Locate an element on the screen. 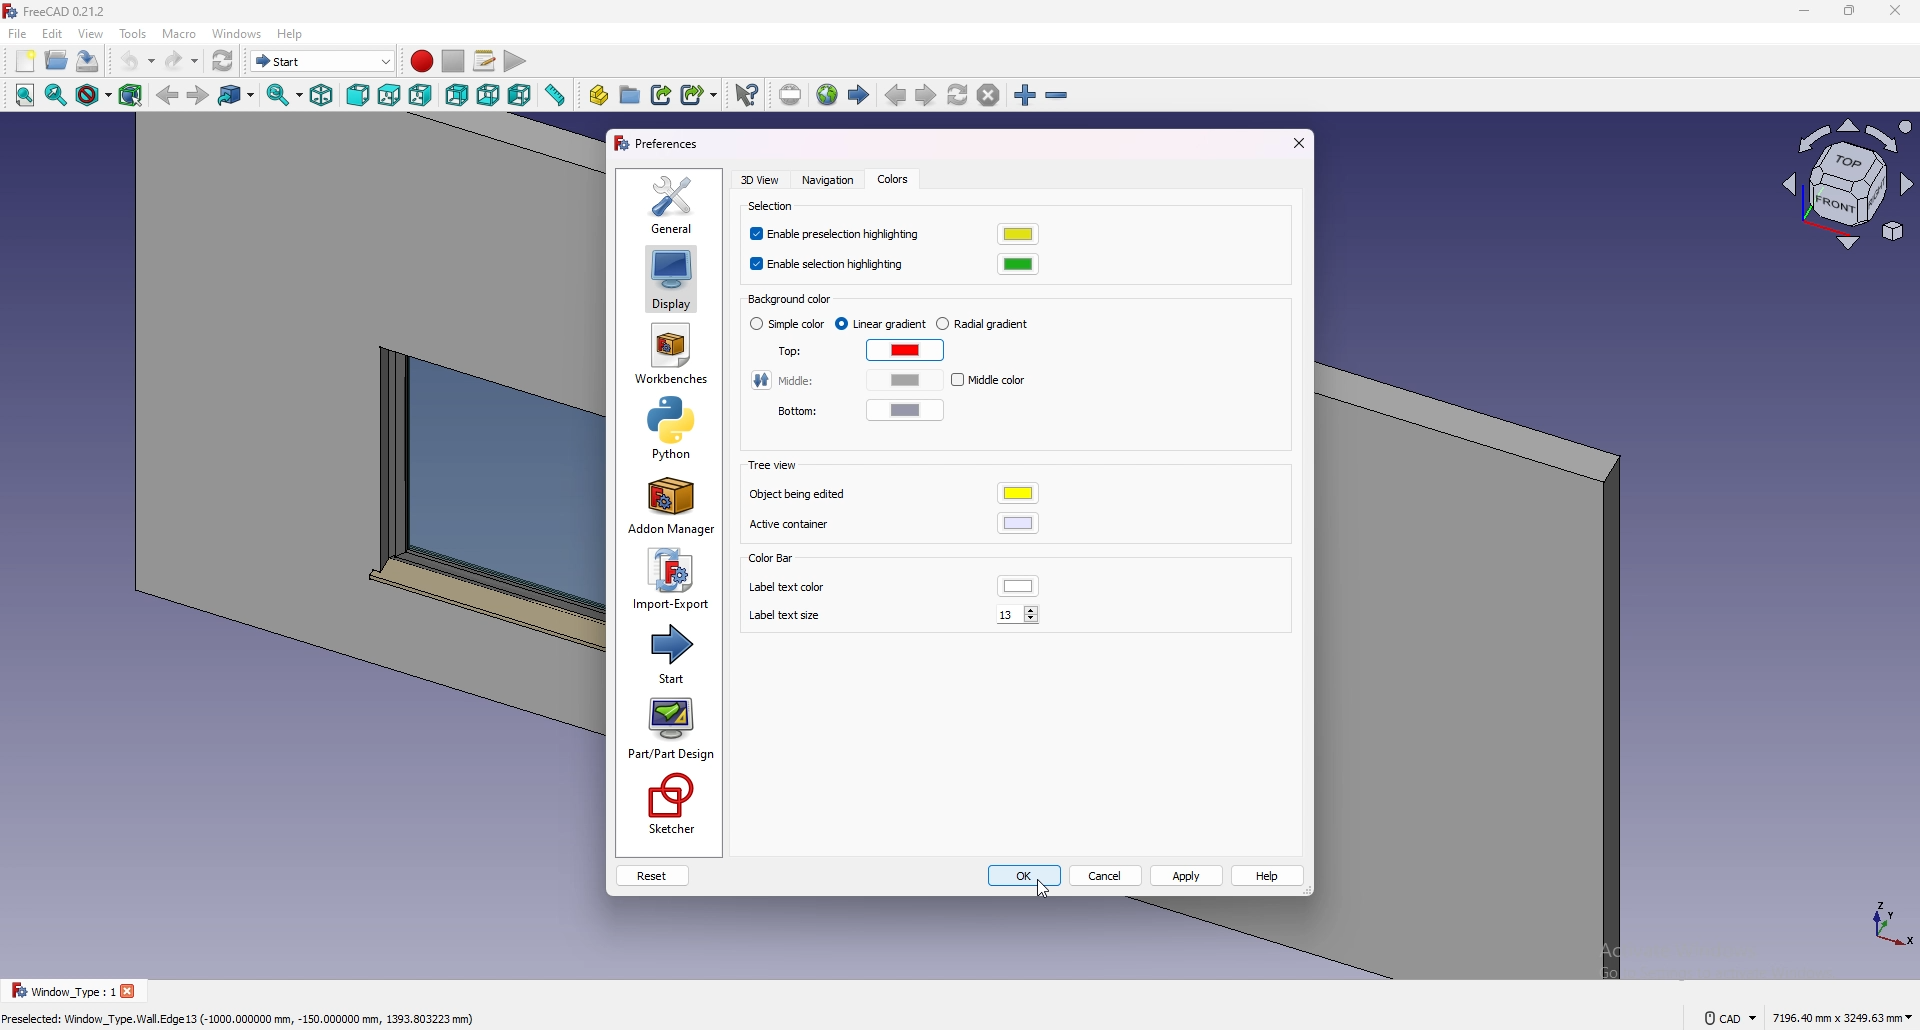 Image resolution: width=1920 pixels, height=1030 pixels. preferences is located at coordinates (658, 144).